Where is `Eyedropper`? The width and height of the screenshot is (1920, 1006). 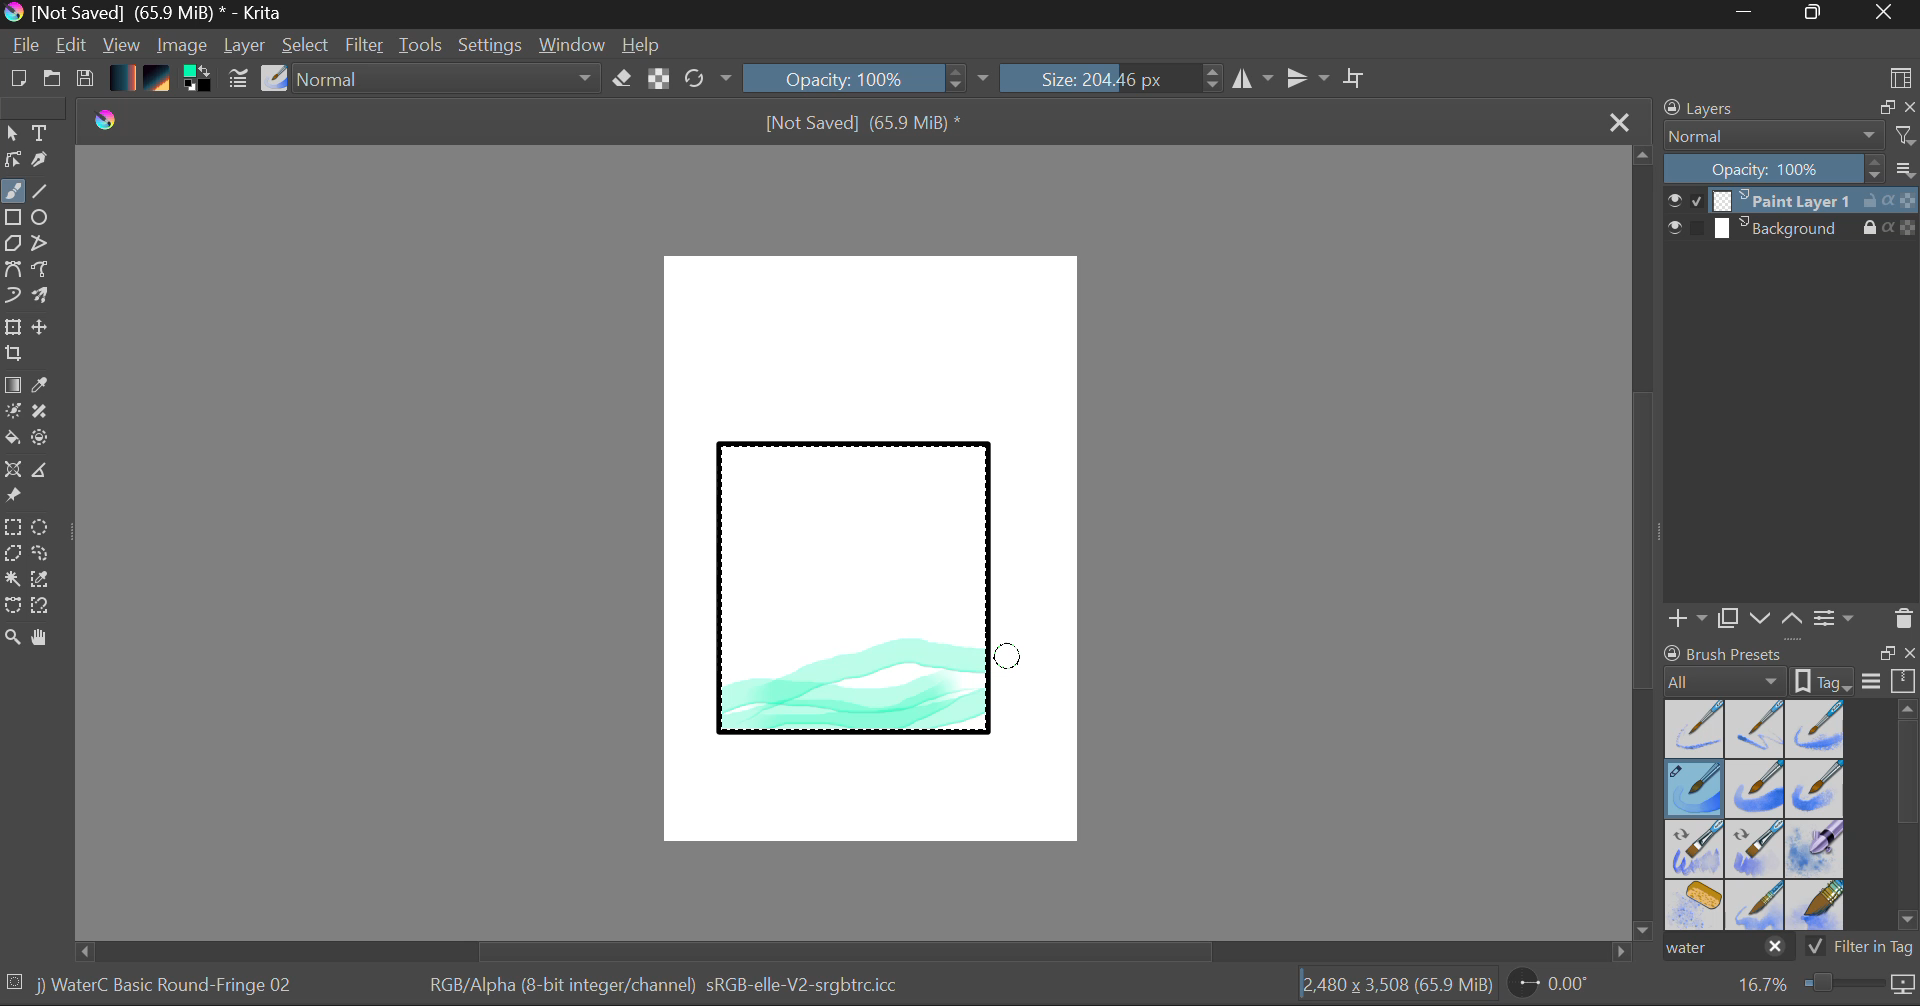 Eyedropper is located at coordinates (44, 386).